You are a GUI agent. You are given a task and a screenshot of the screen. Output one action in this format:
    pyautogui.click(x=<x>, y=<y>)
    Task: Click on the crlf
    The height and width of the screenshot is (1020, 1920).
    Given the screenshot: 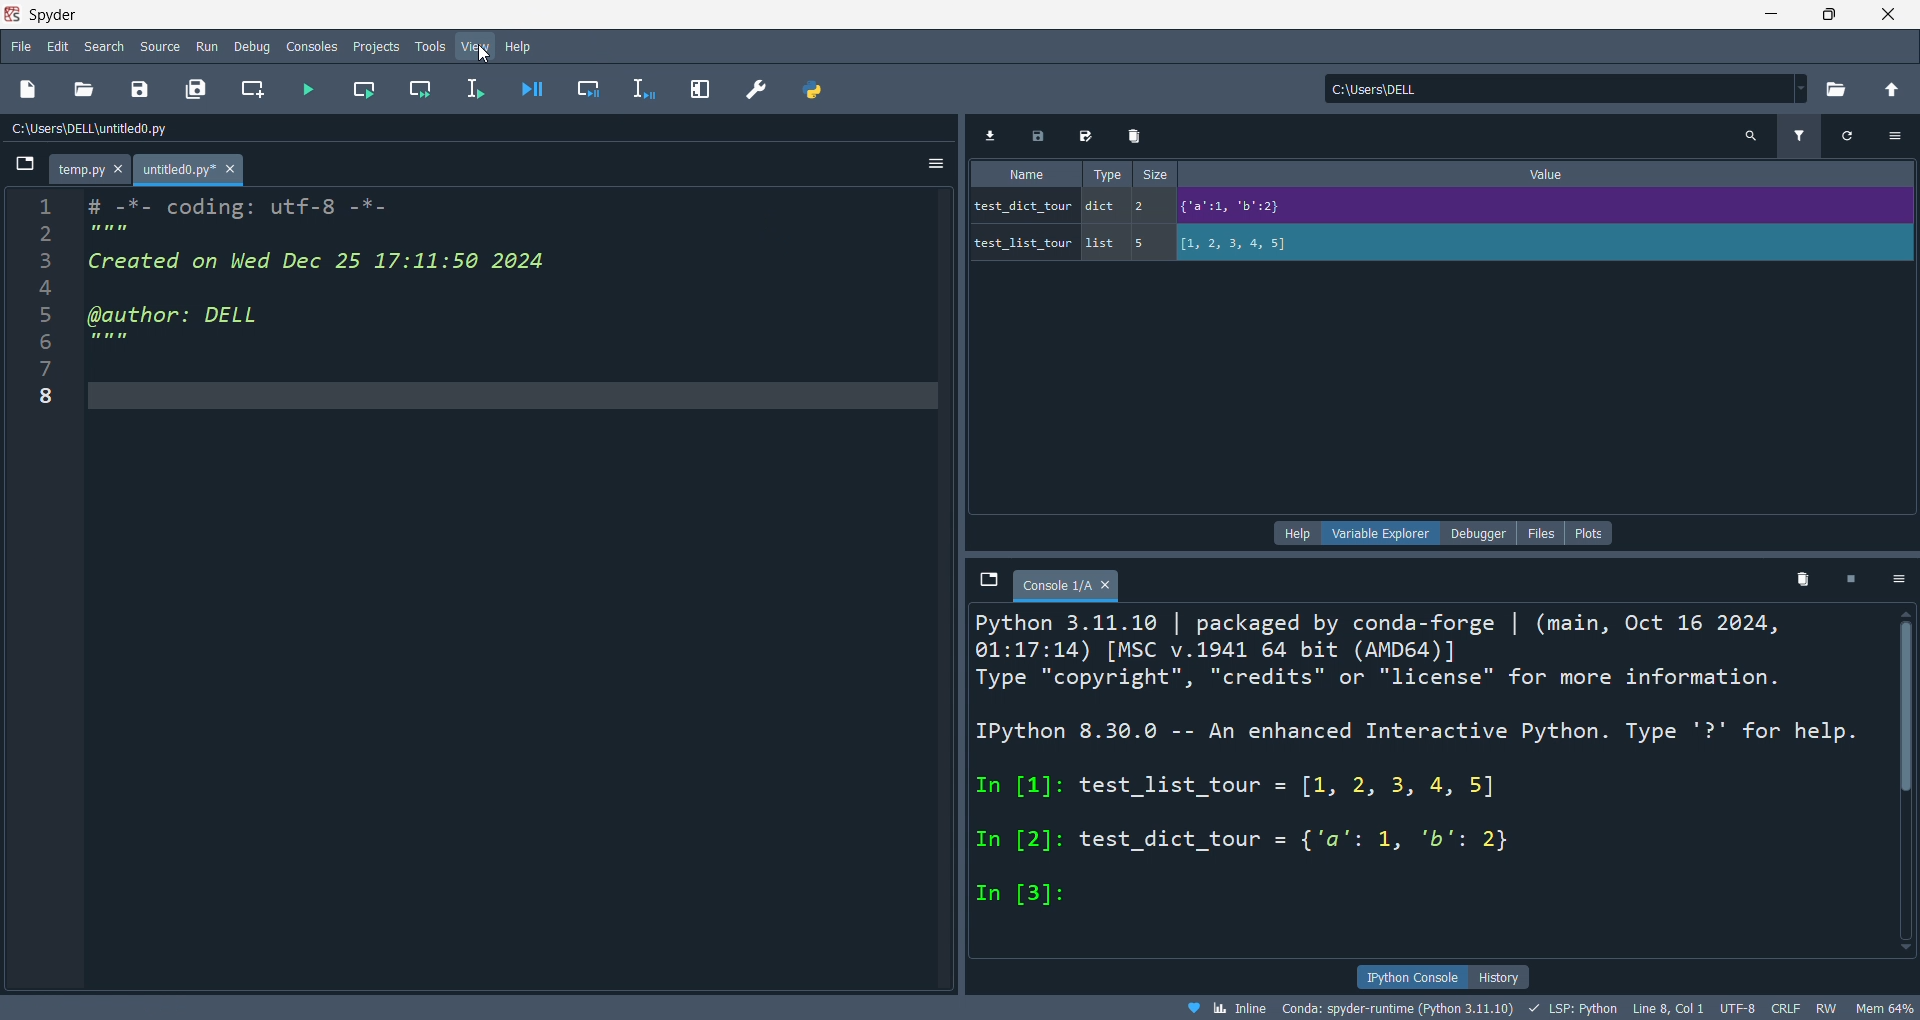 What is the action you would take?
    pyautogui.click(x=1783, y=1009)
    